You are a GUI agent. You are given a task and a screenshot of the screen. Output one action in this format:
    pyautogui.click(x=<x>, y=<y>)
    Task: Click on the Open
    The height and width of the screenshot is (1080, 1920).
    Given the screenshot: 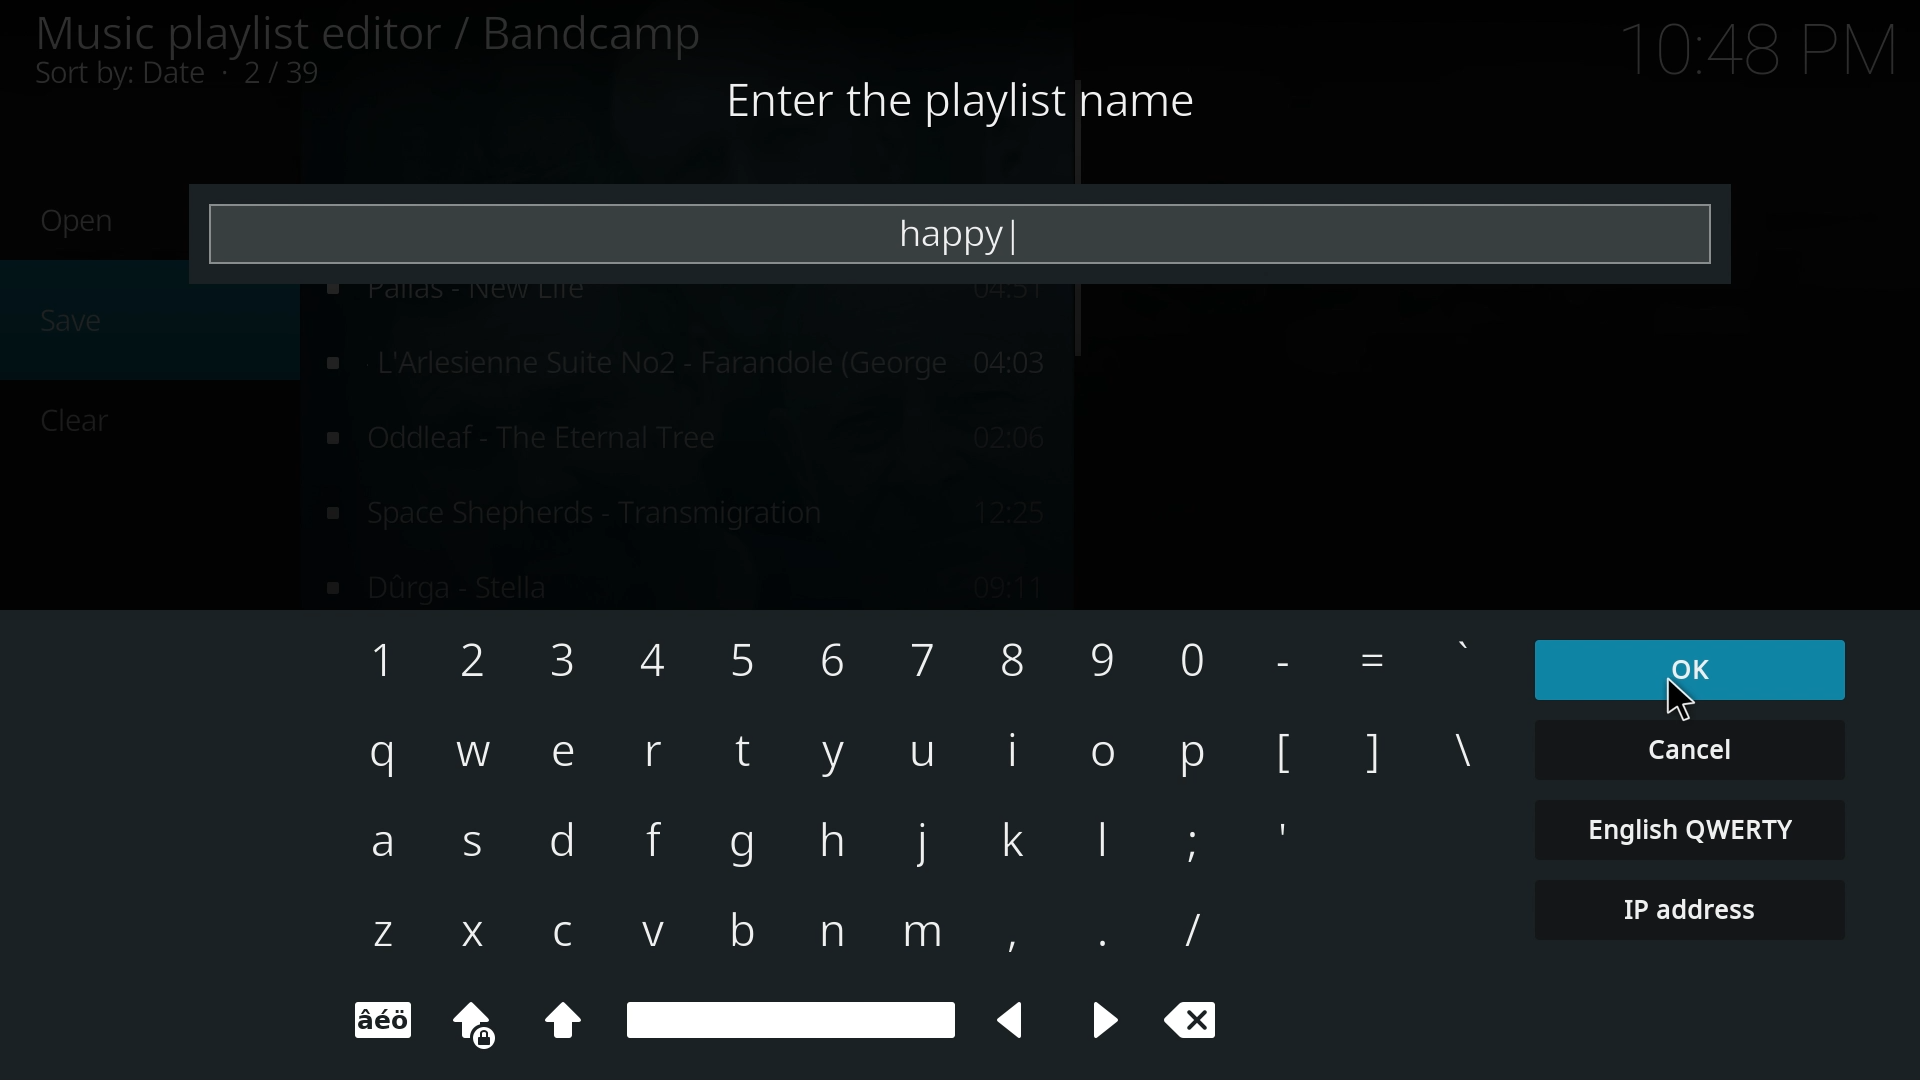 What is the action you would take?
    pyautogui.click(x=92, y=221)
    